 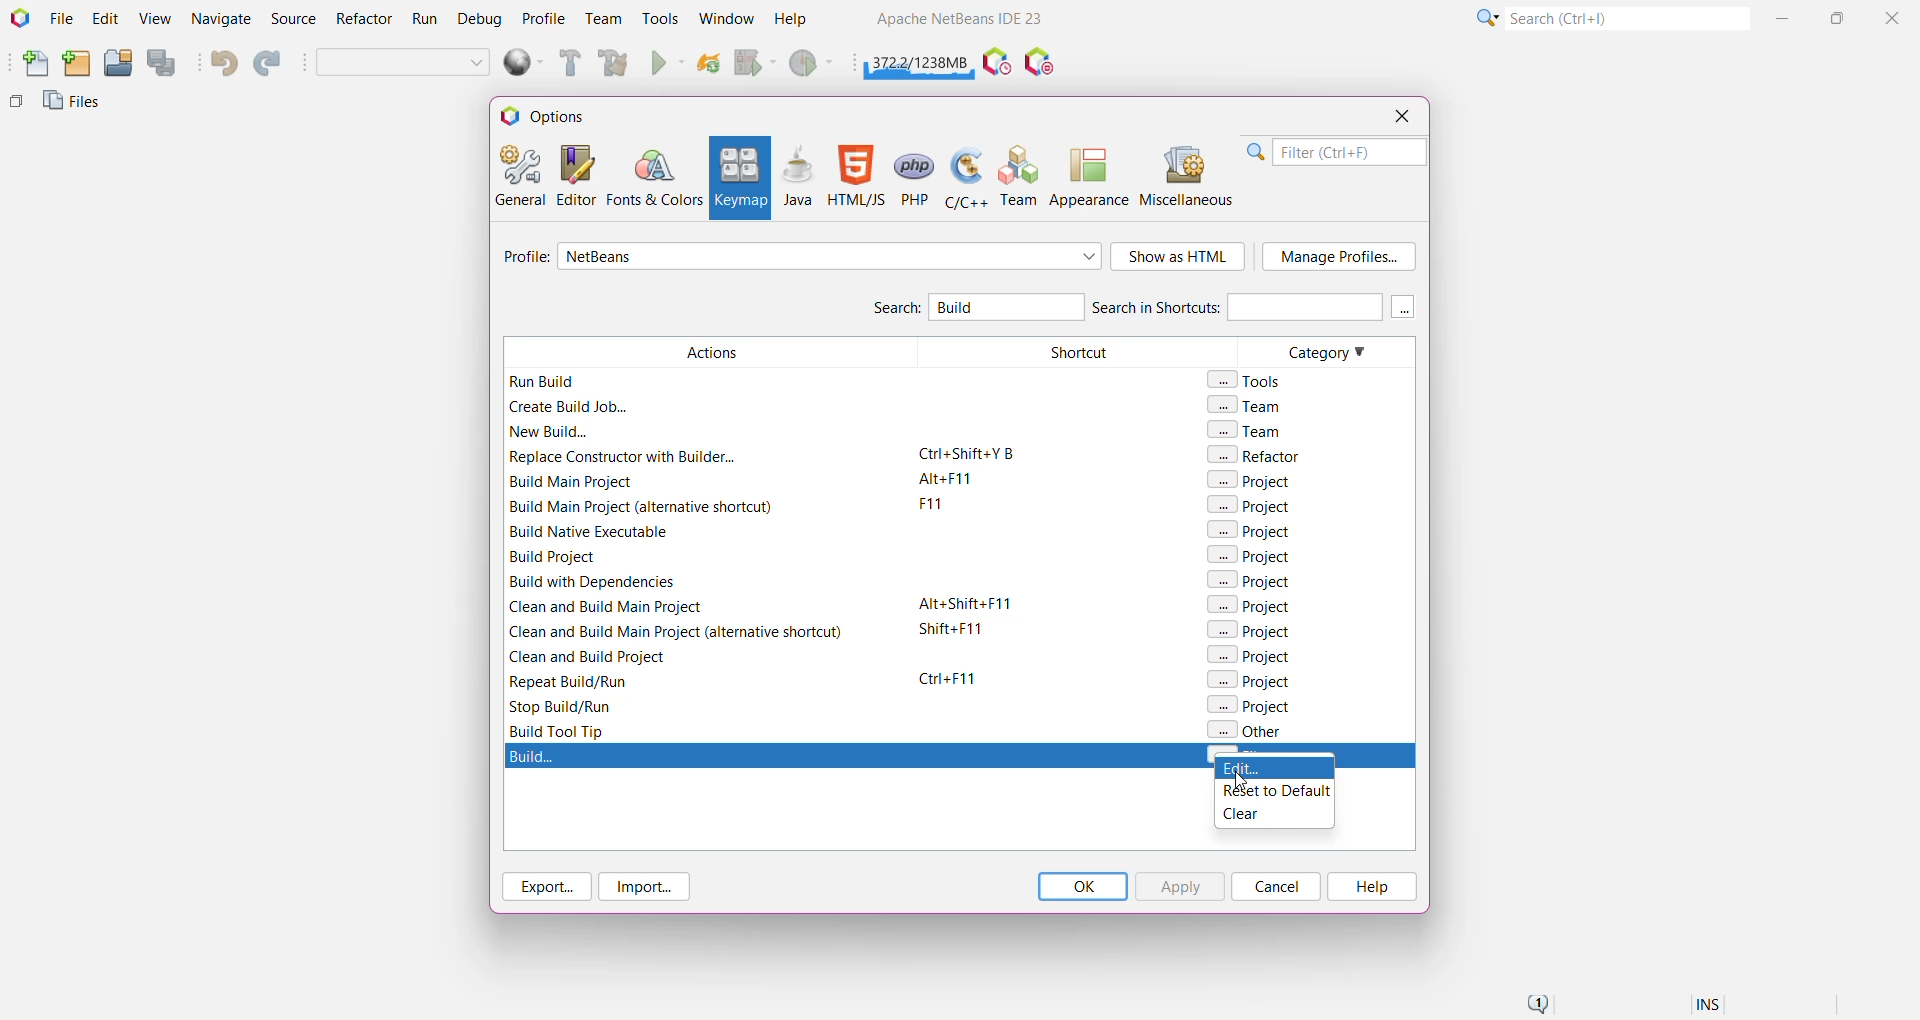 I want to click on Click to force garbage collection, so click(x=920, y=60).